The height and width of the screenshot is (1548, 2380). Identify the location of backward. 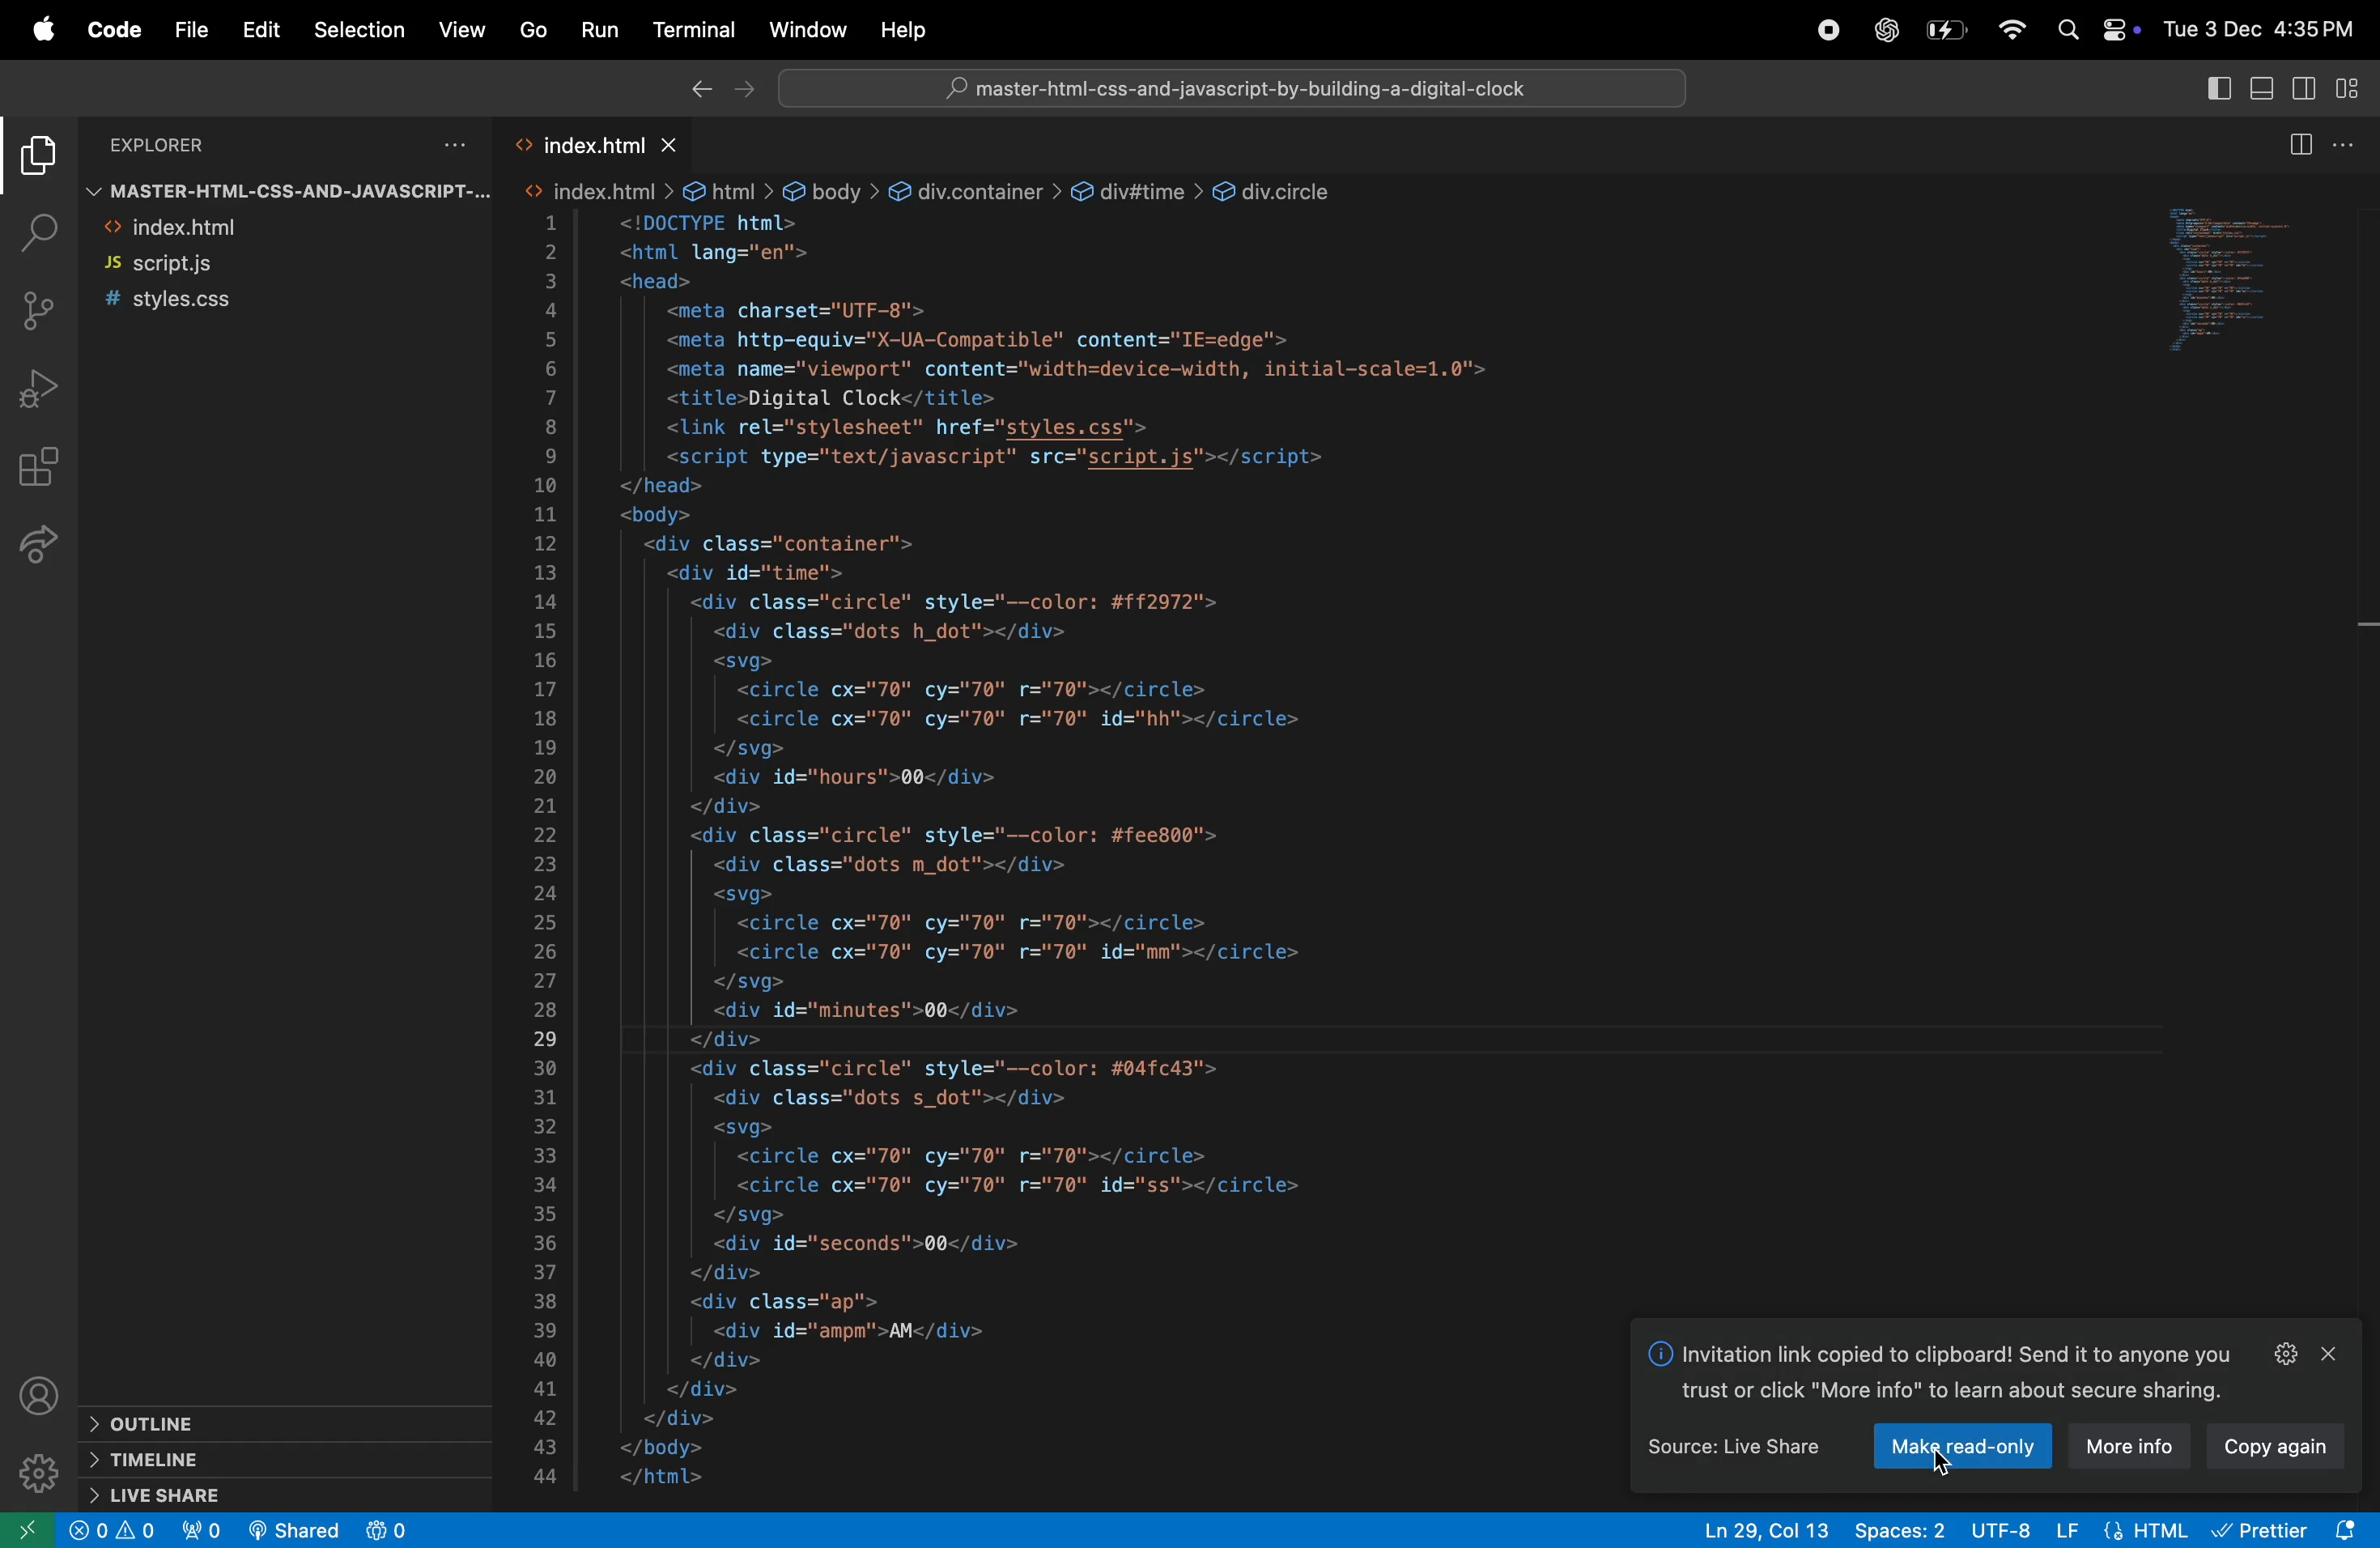
(697, 90).